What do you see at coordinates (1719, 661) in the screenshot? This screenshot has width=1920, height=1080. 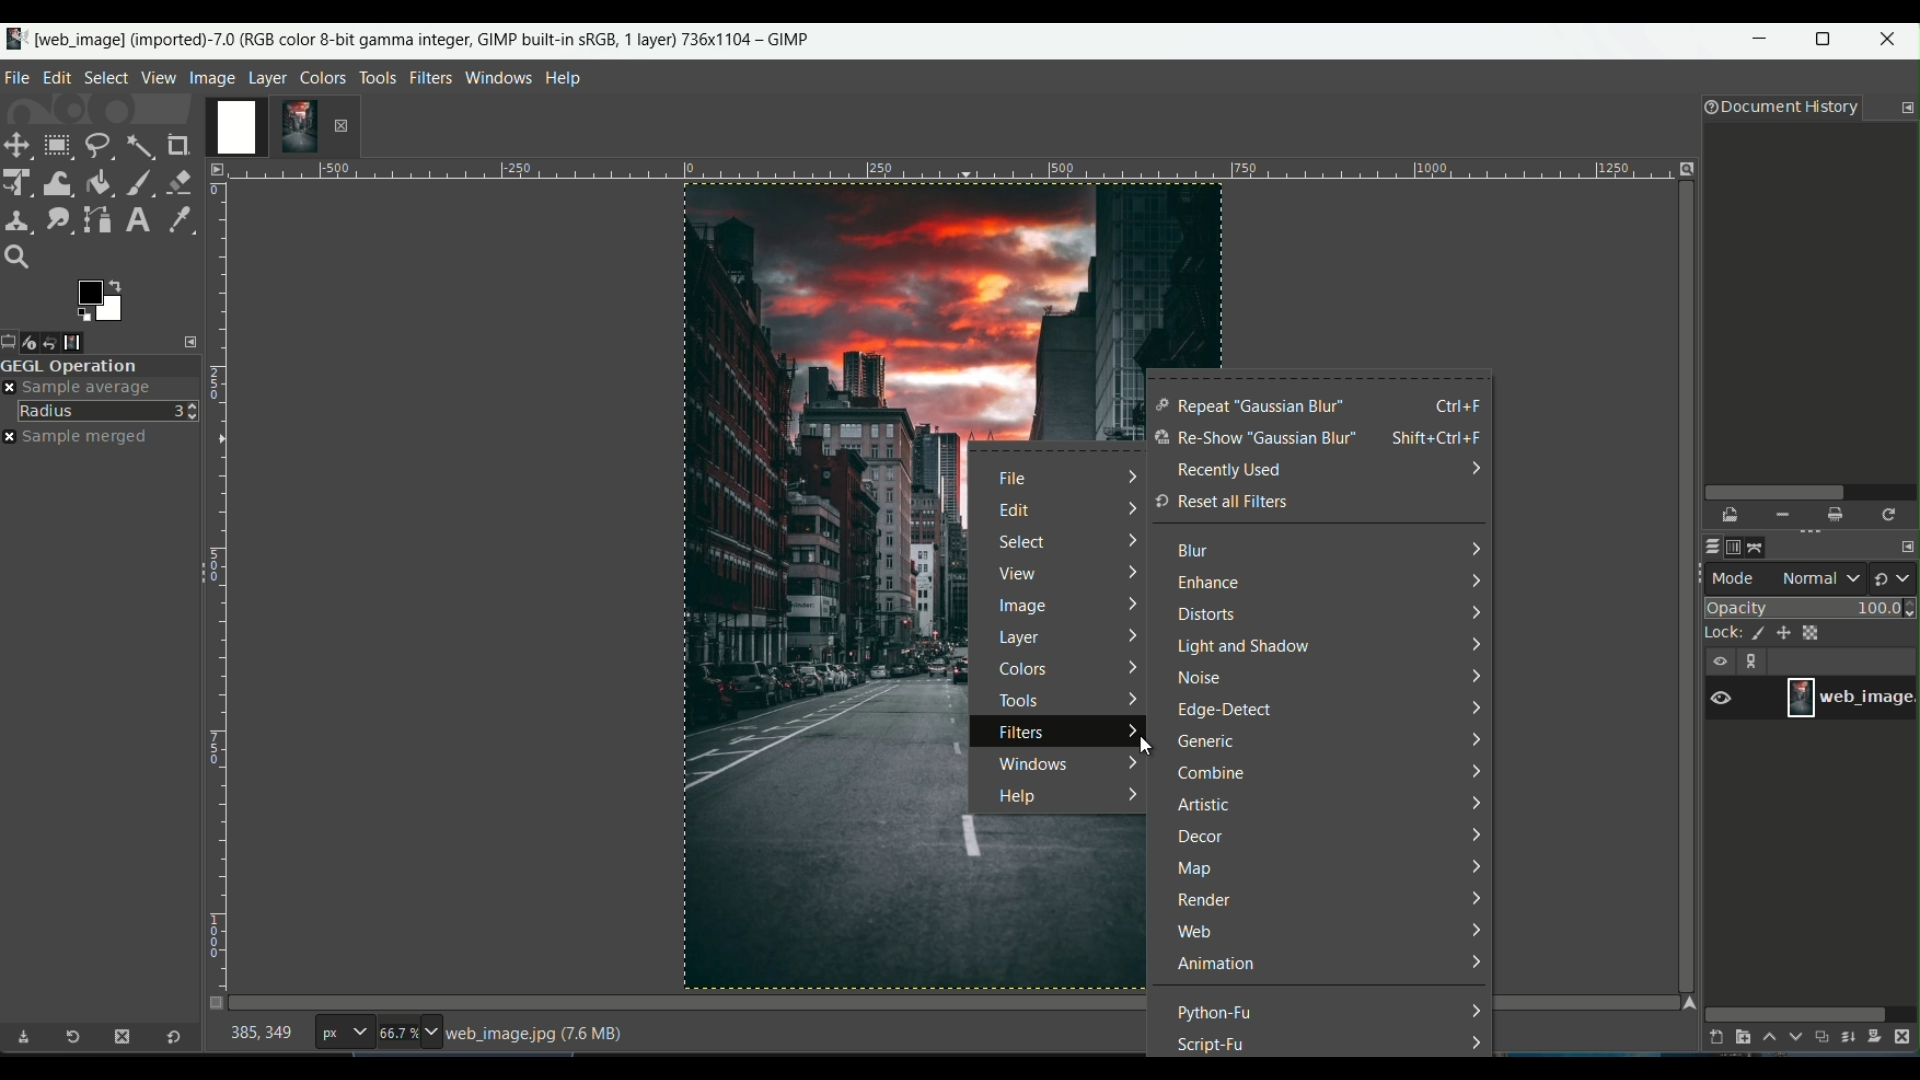 I see `(un)hide` at bounding box center [1719, 661].